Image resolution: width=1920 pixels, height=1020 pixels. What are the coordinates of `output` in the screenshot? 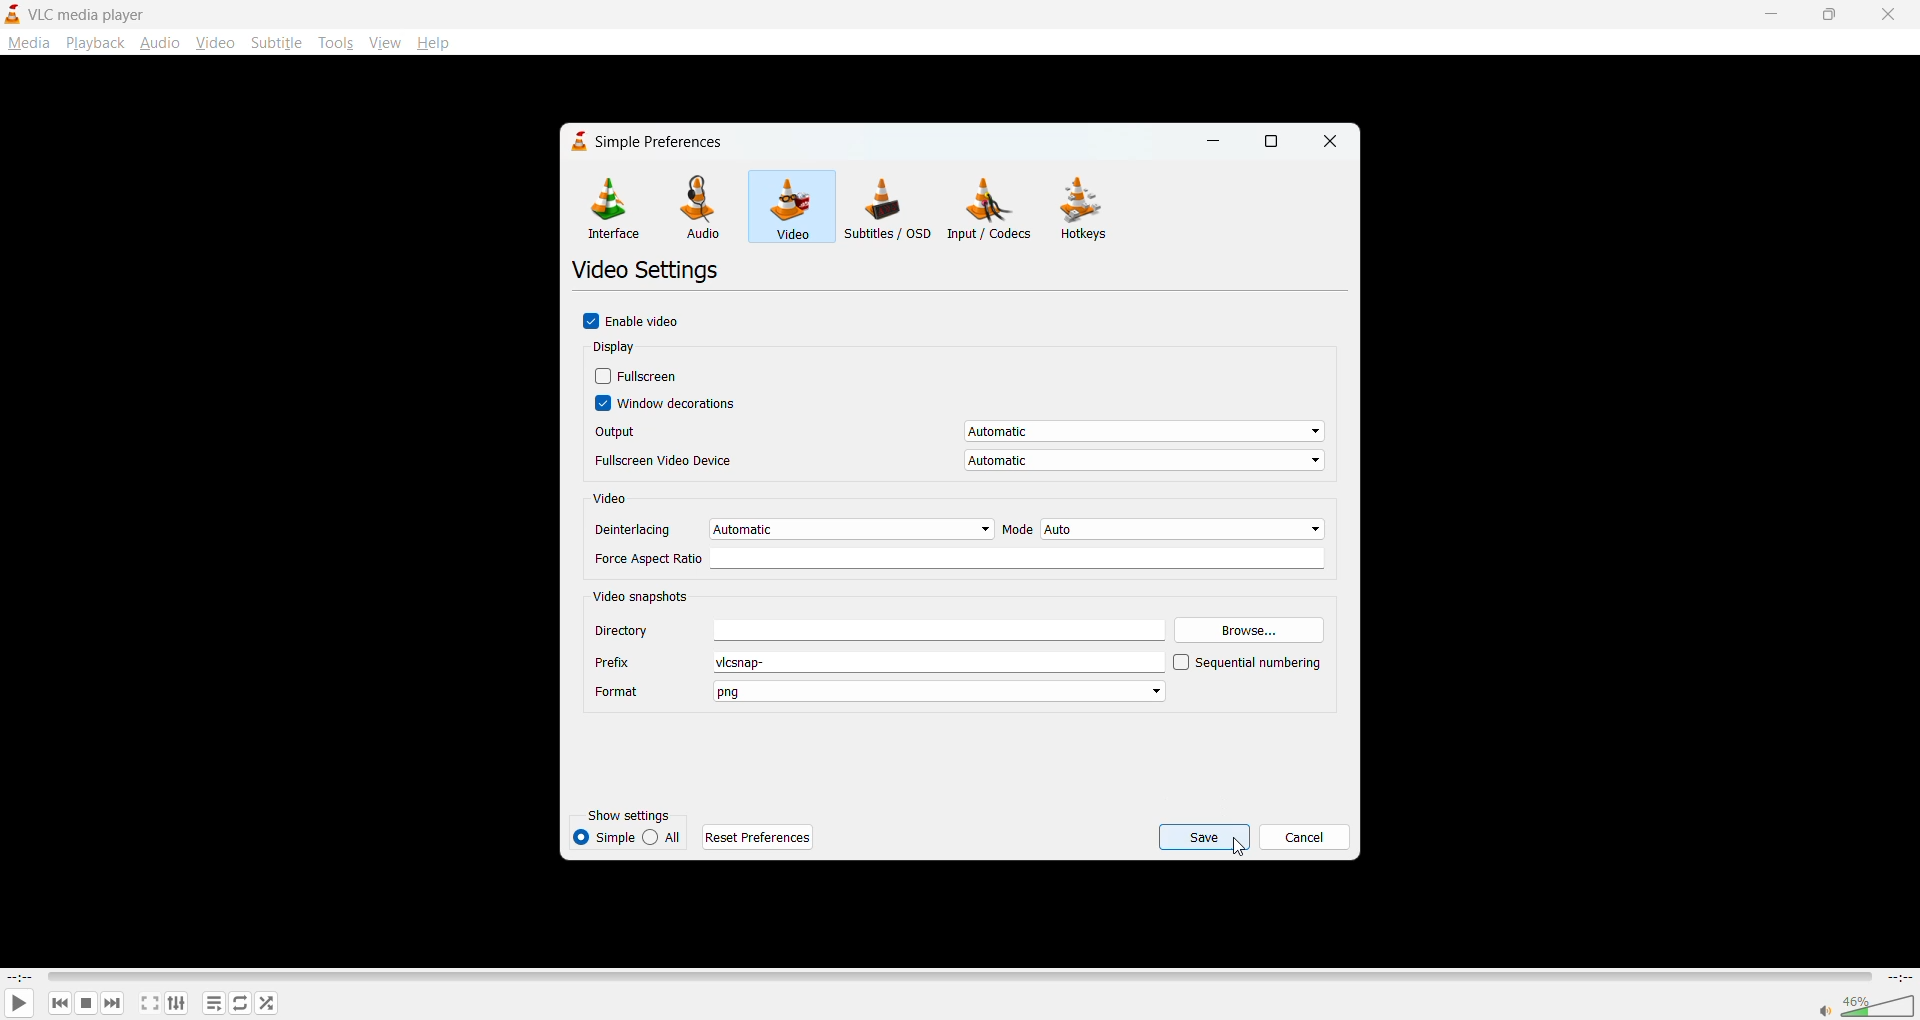 It's located at (956, 434).